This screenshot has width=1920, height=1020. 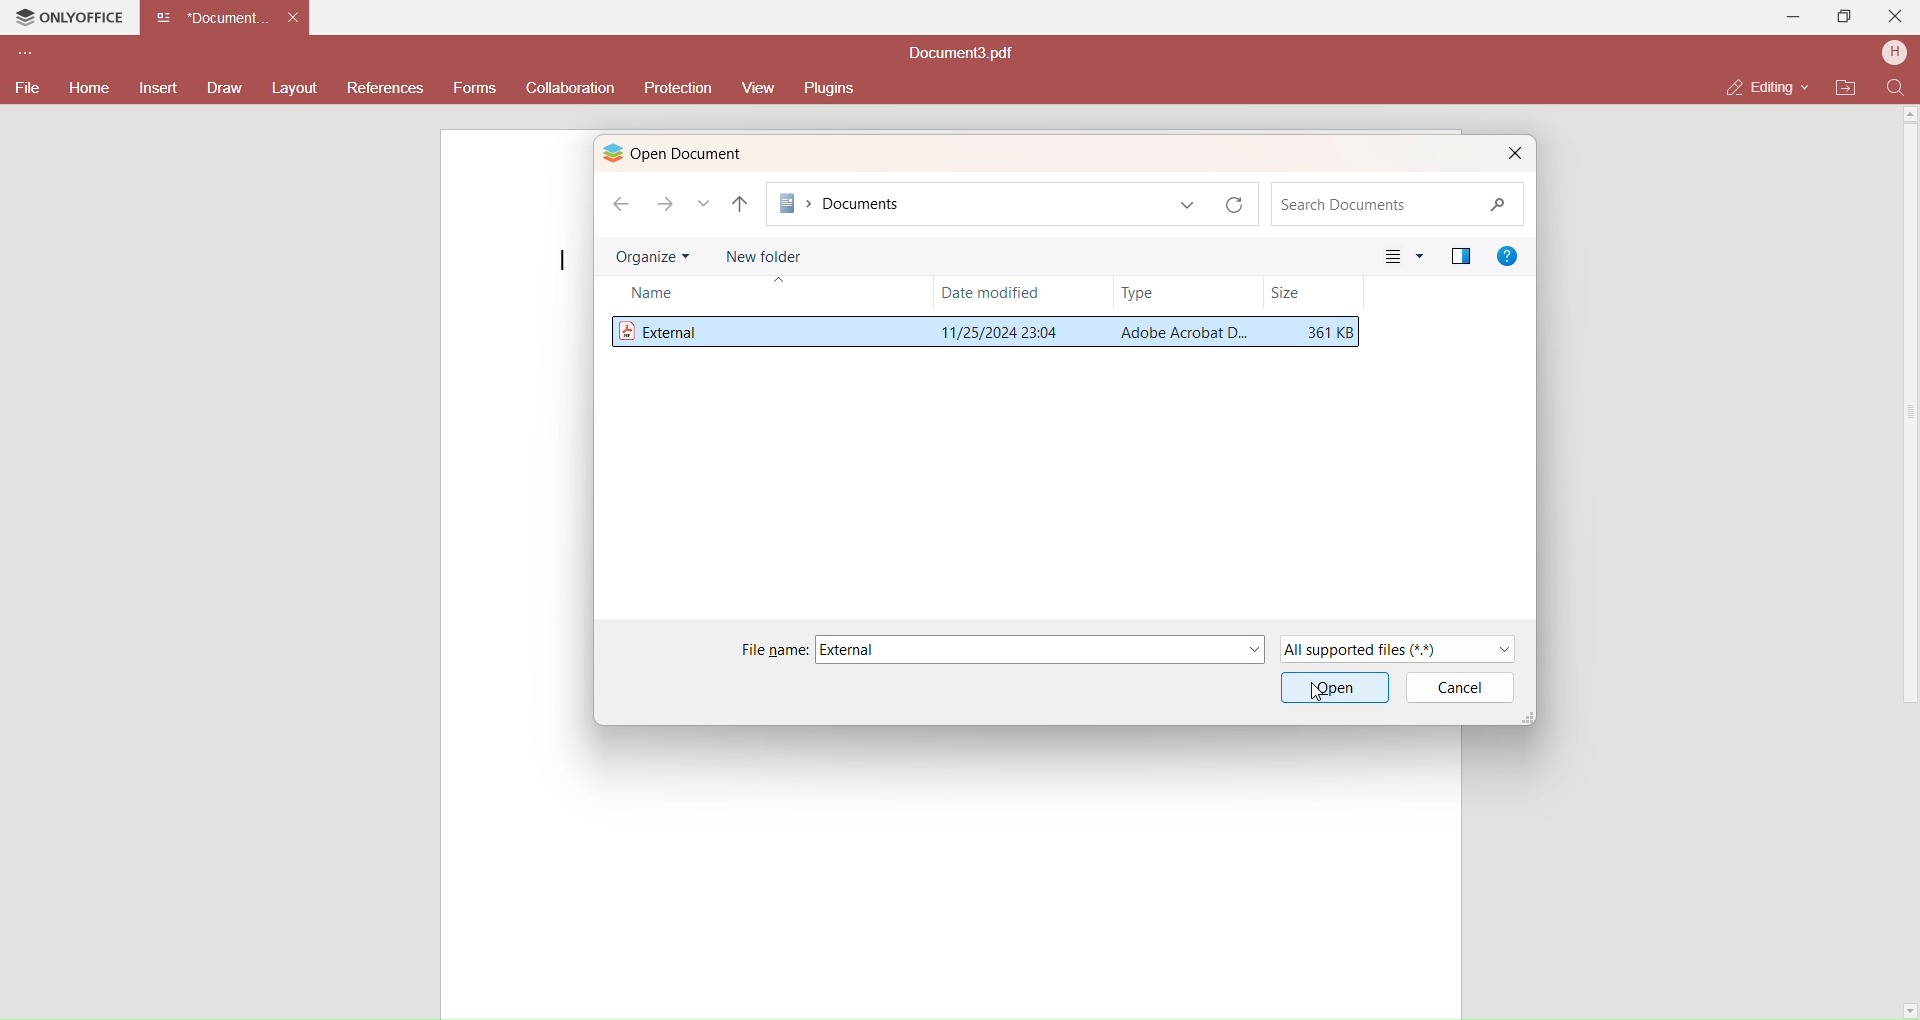 I want to click on Date Modified, so click(x=997, y=330).